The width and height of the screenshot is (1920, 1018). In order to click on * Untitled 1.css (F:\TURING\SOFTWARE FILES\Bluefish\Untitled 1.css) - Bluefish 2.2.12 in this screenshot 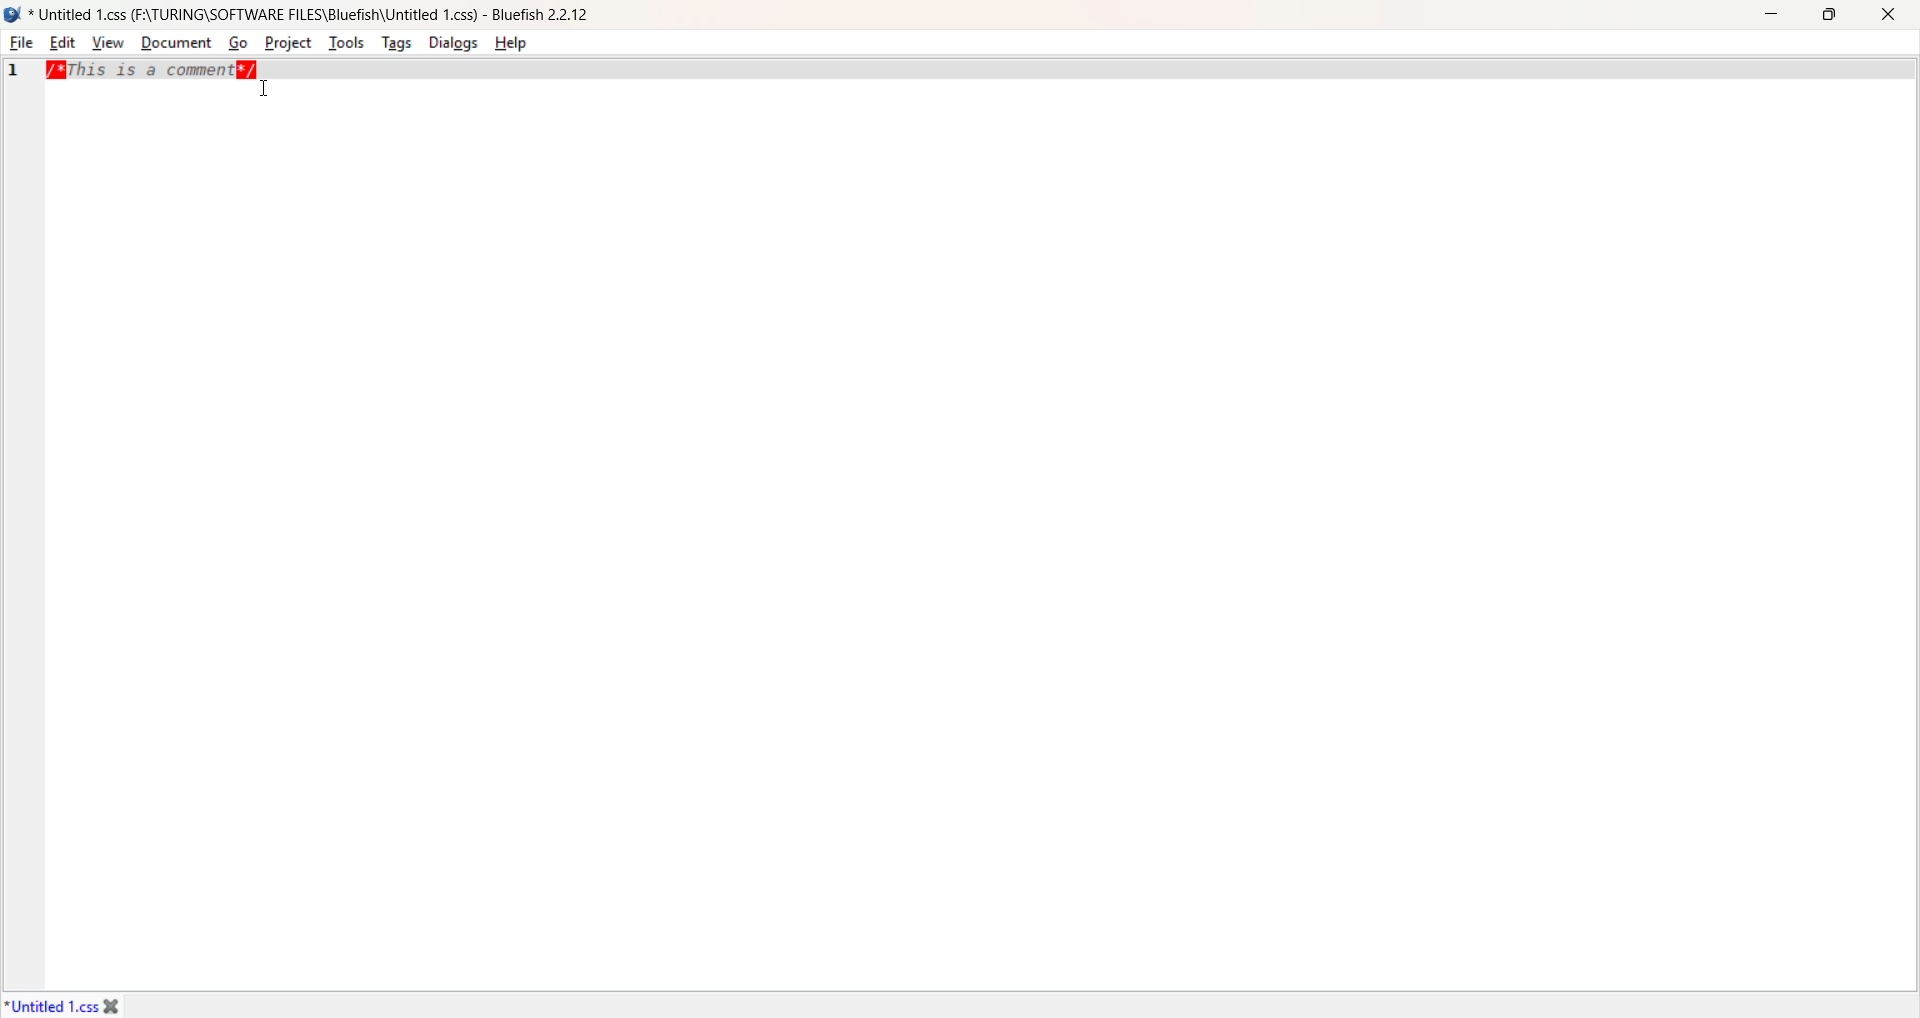, I will do `click(313, 14)`.